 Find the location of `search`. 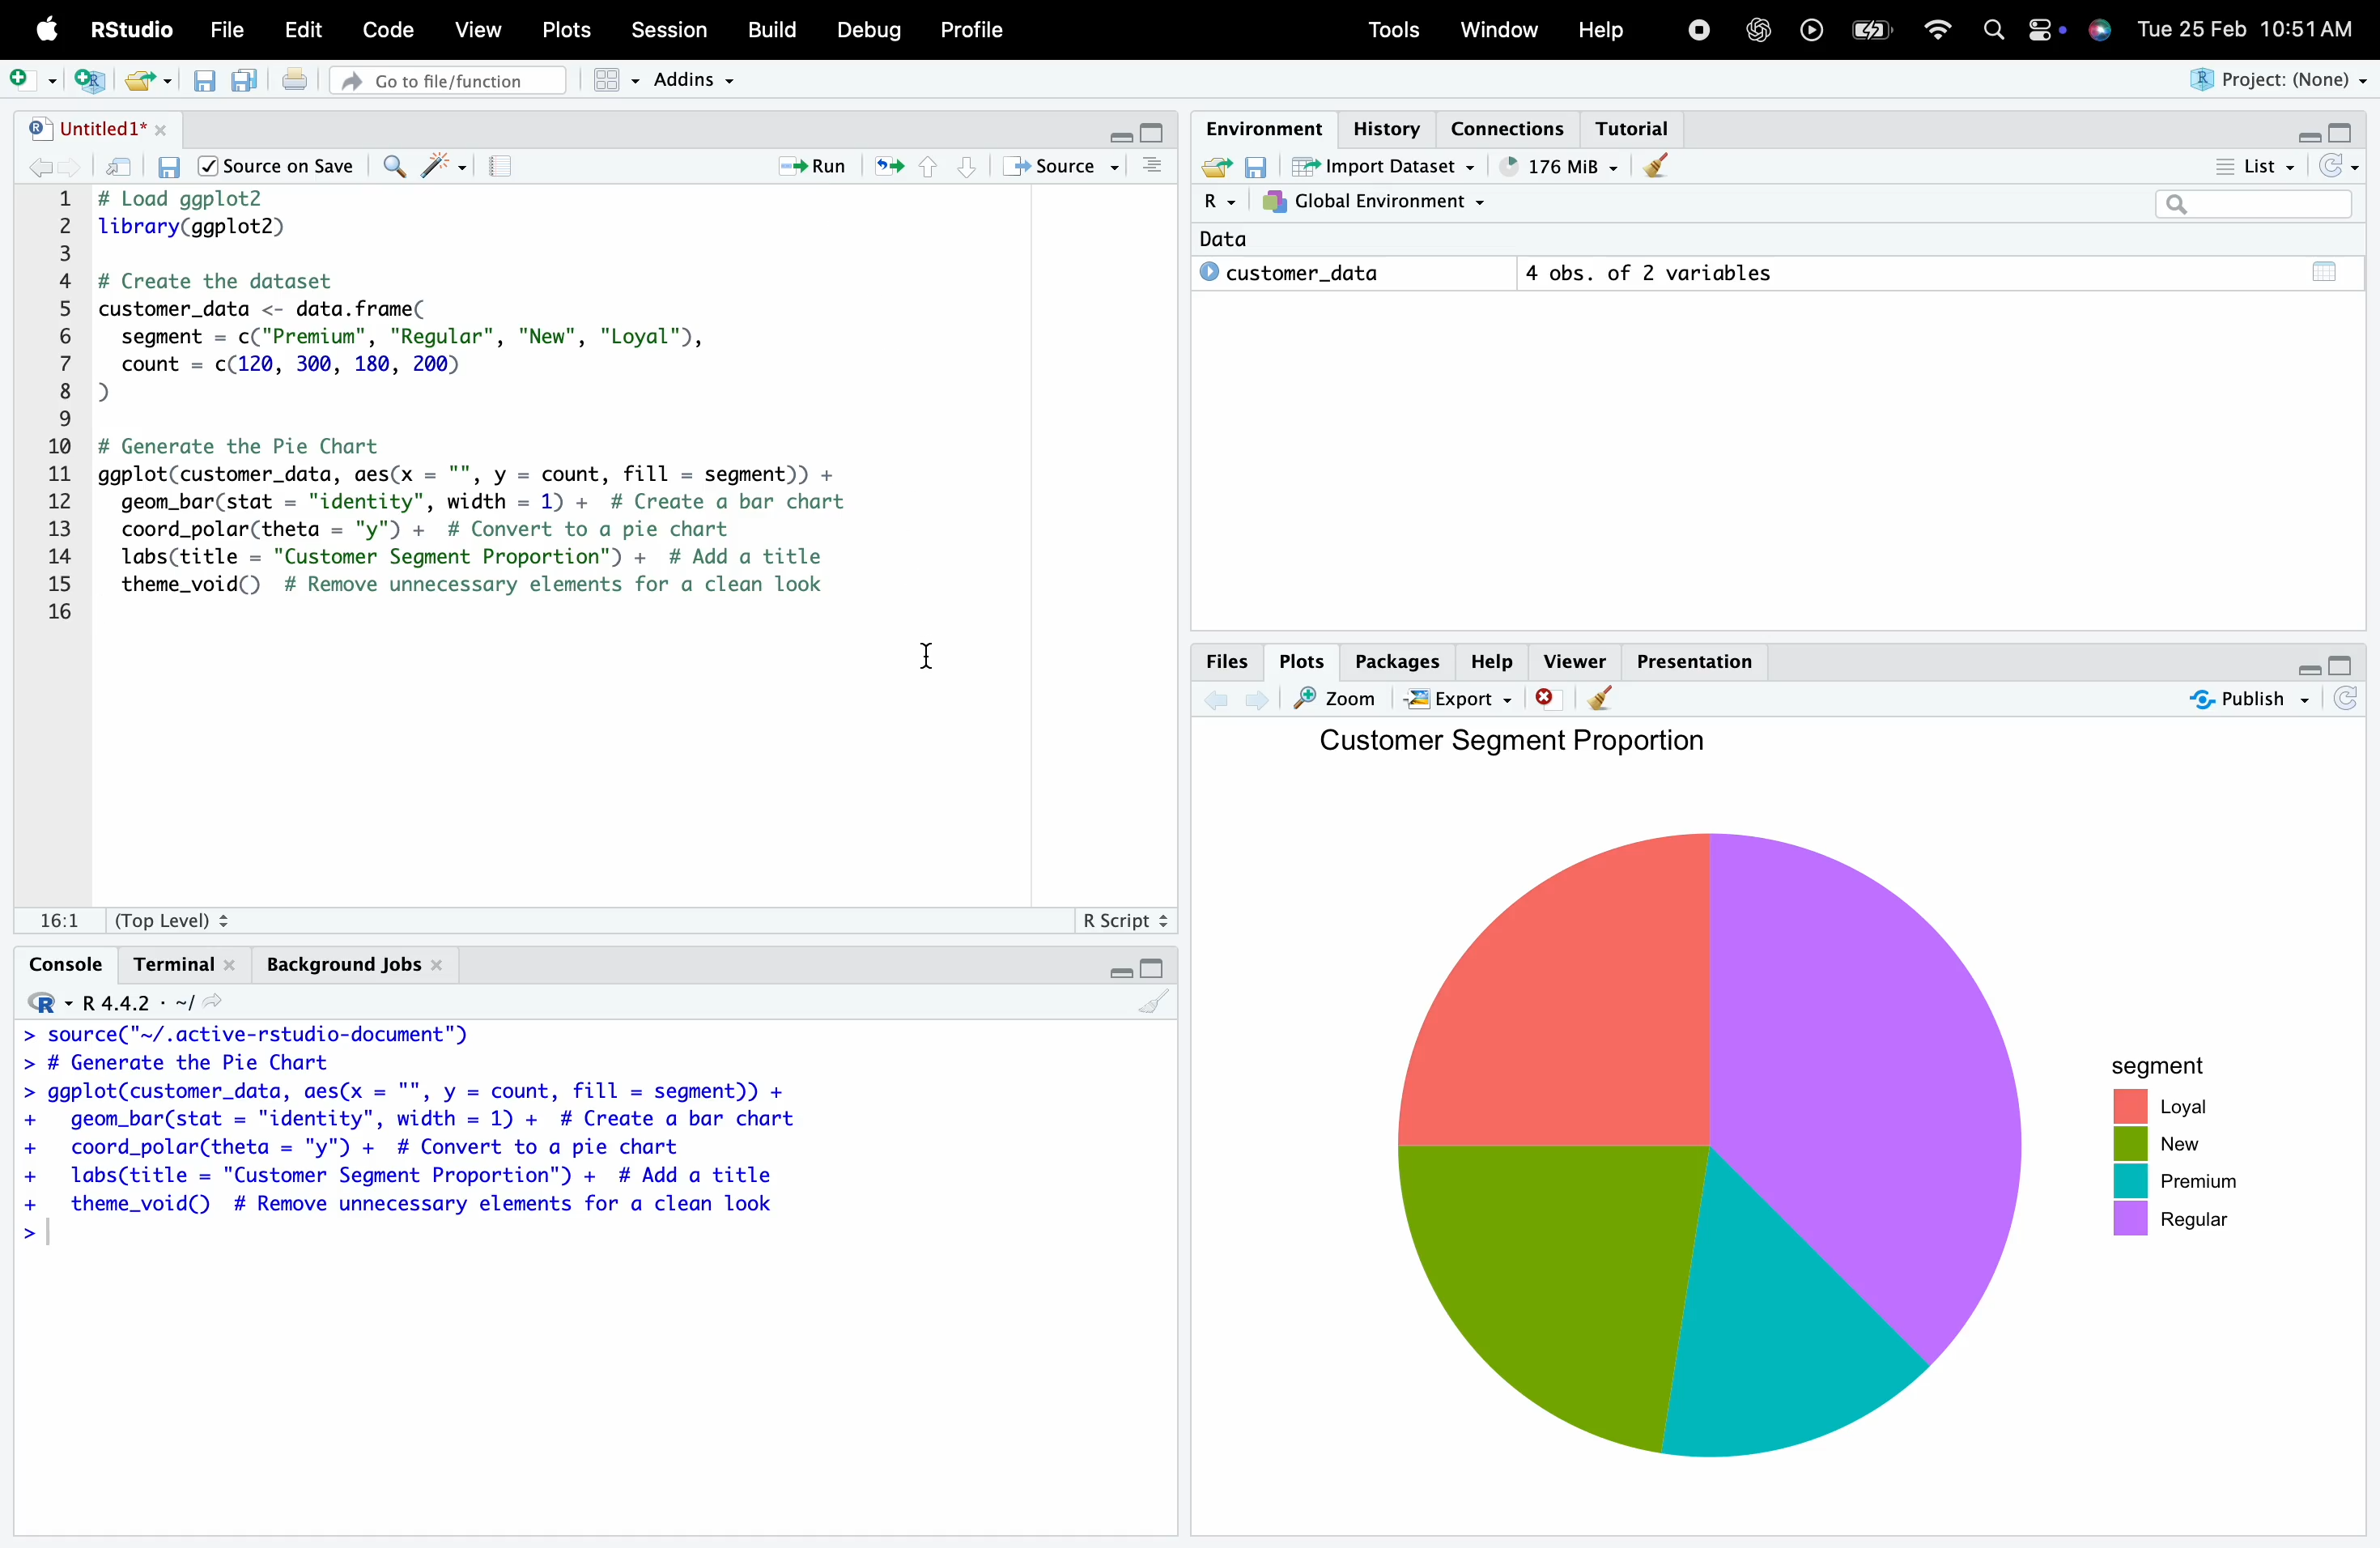

search is located at coordinates (395, 170).